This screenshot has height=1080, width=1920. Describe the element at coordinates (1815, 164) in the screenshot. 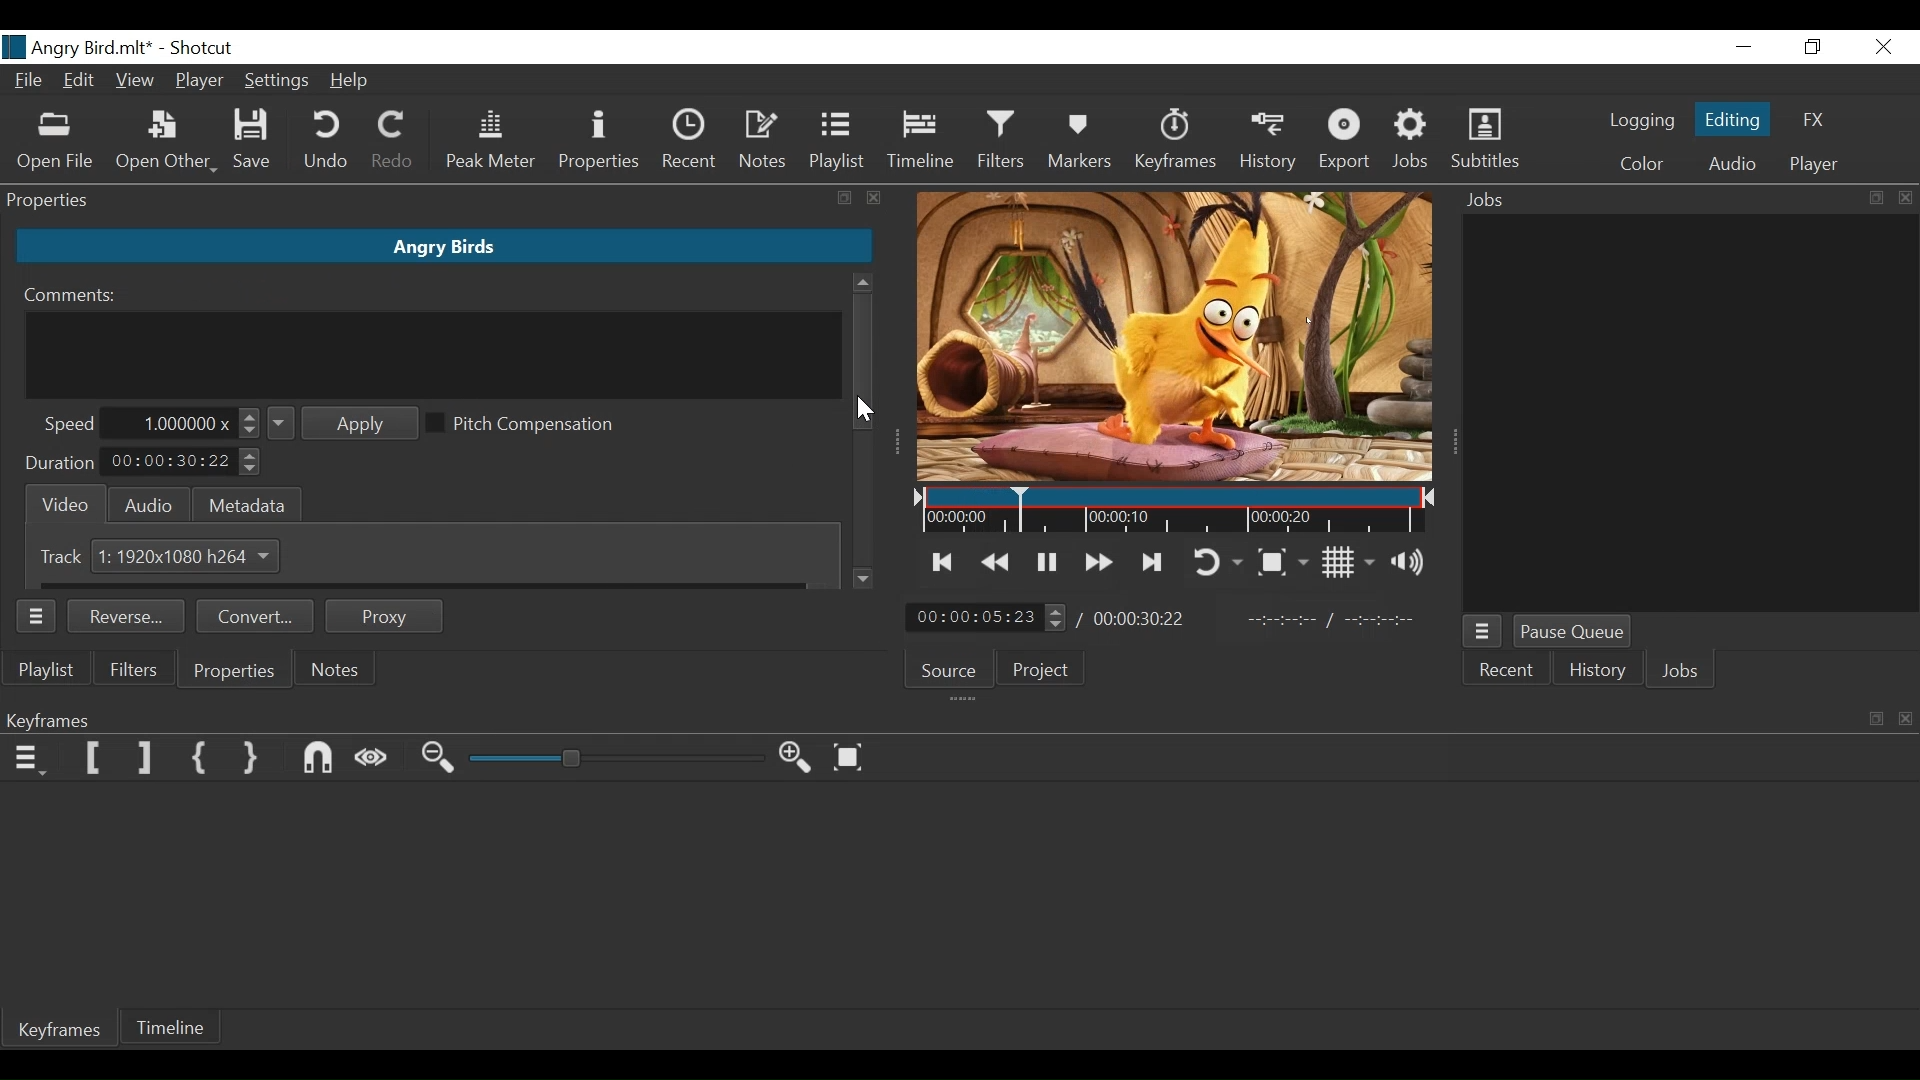

I see `Player` at that location.